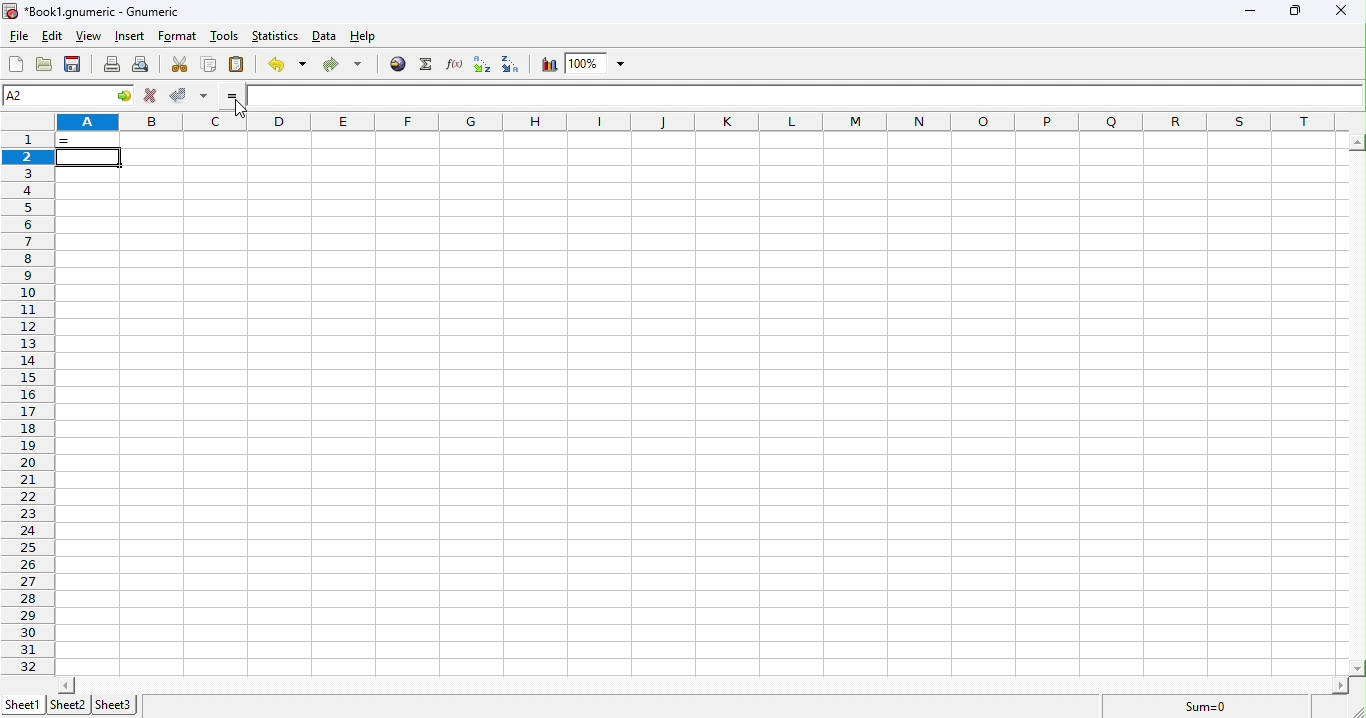 Image resolution: width=1366 pixels, height=718 pixels. I want to click on sheet1, so click(26, 705).